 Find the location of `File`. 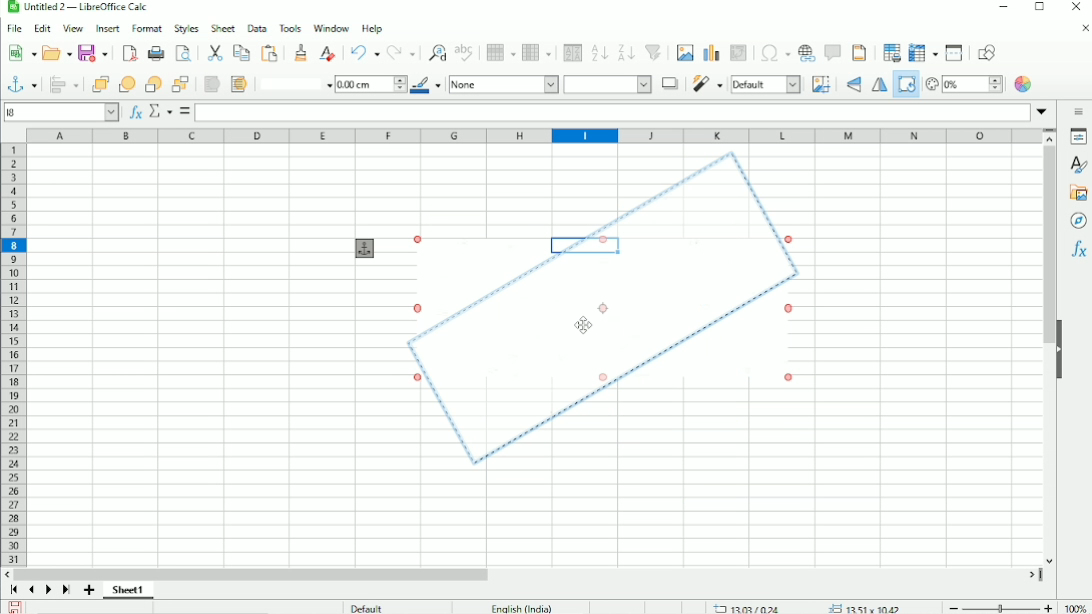

File is located at coordinates (16, 28).